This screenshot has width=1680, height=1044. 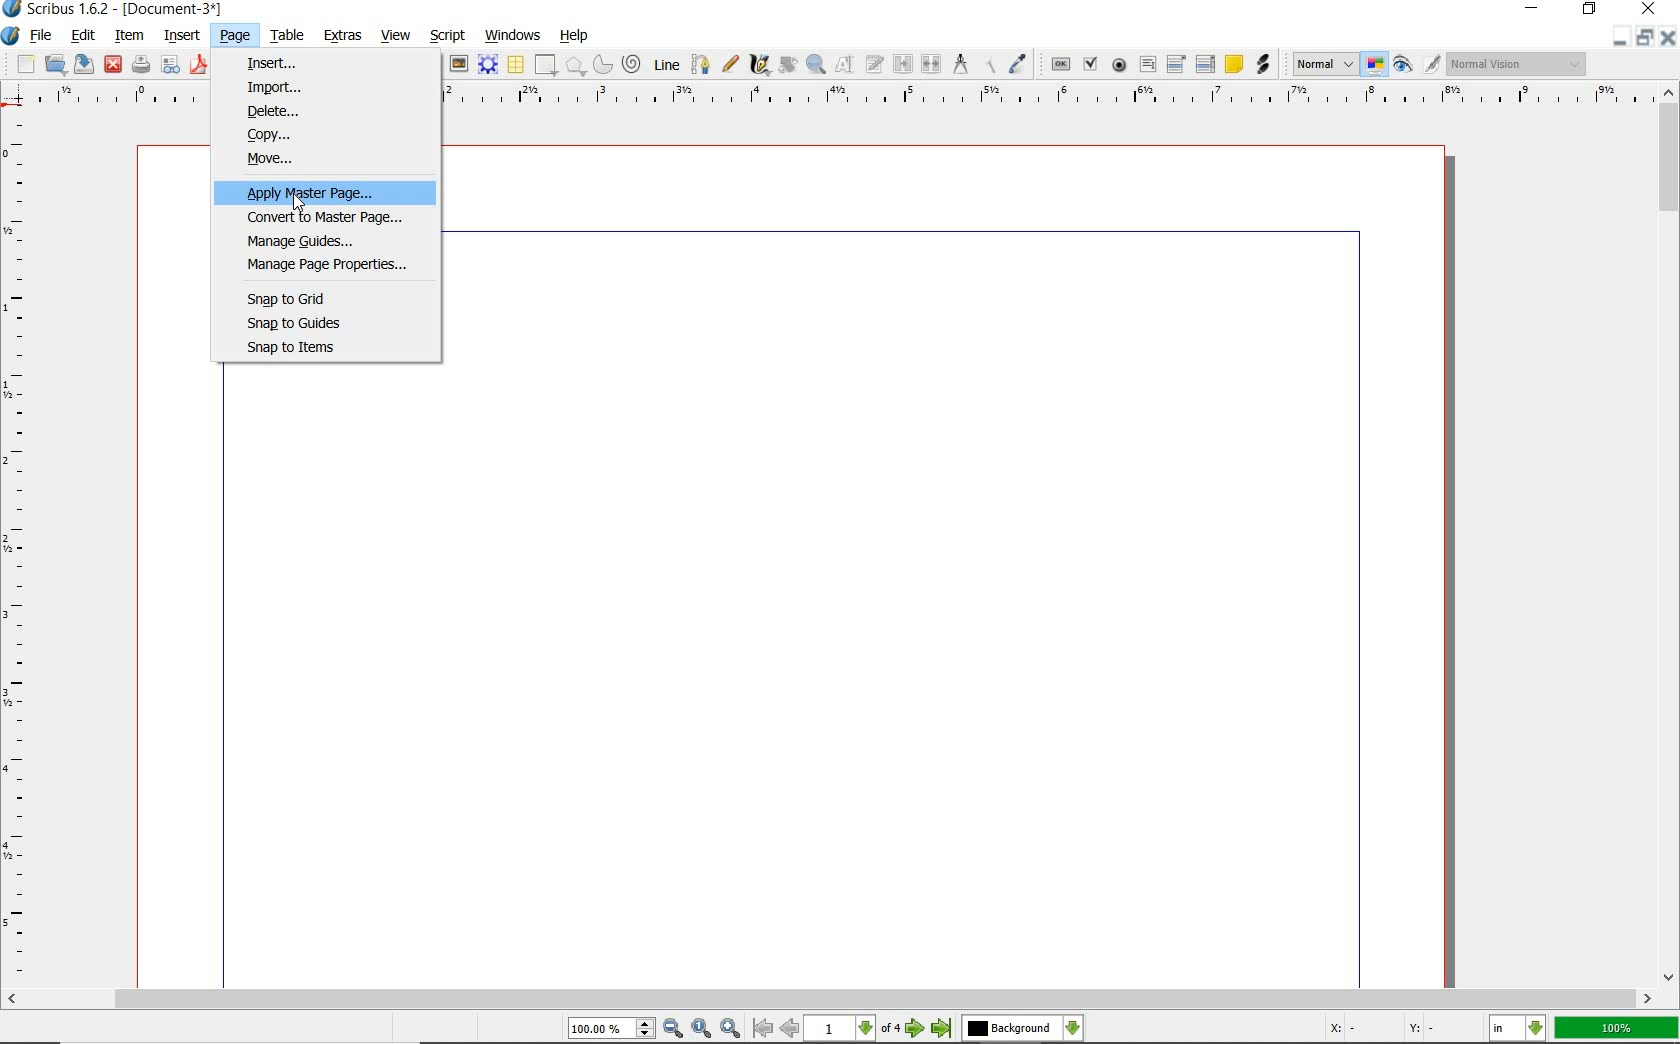 What do you see at coordinates (601, 64) in the screenshot?
I see `arc` at bounding box center [601, 64].